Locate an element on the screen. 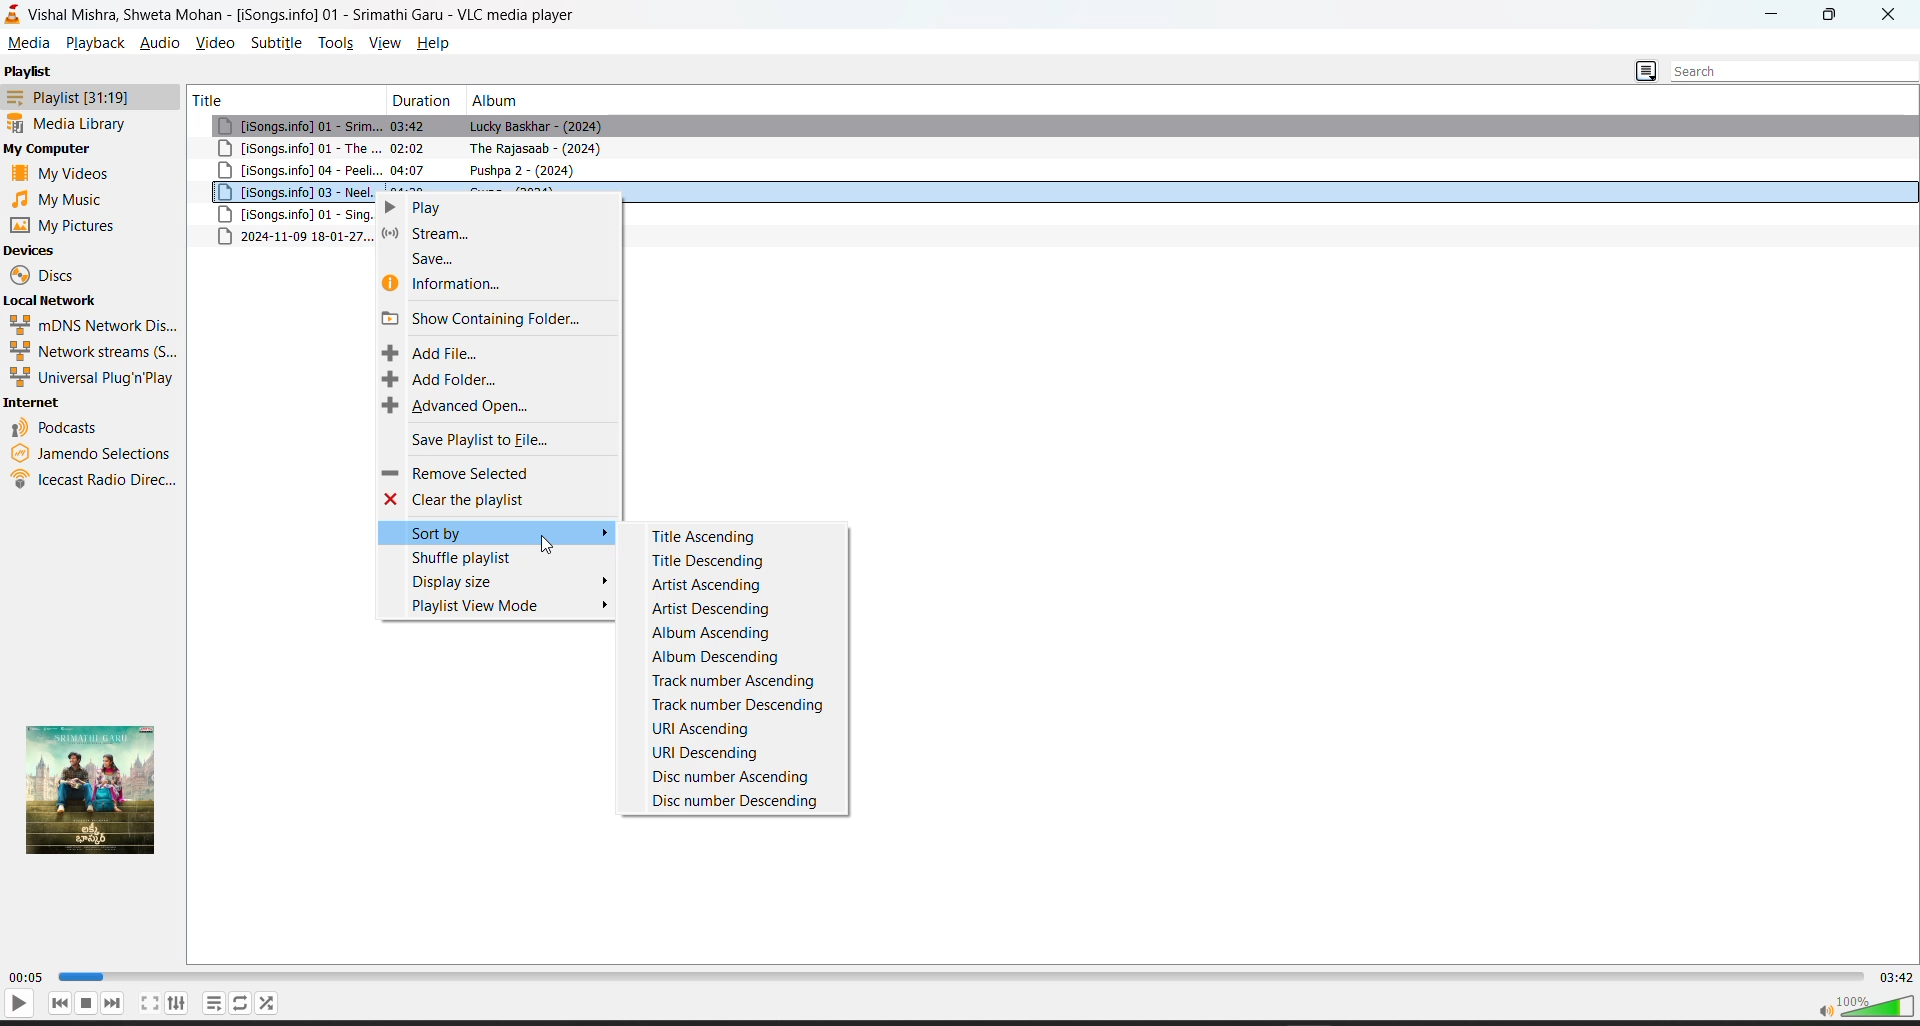 Image resolution: width=1920 pixels, height=1026 pixels. metadata is located at coordinates (288, 237).